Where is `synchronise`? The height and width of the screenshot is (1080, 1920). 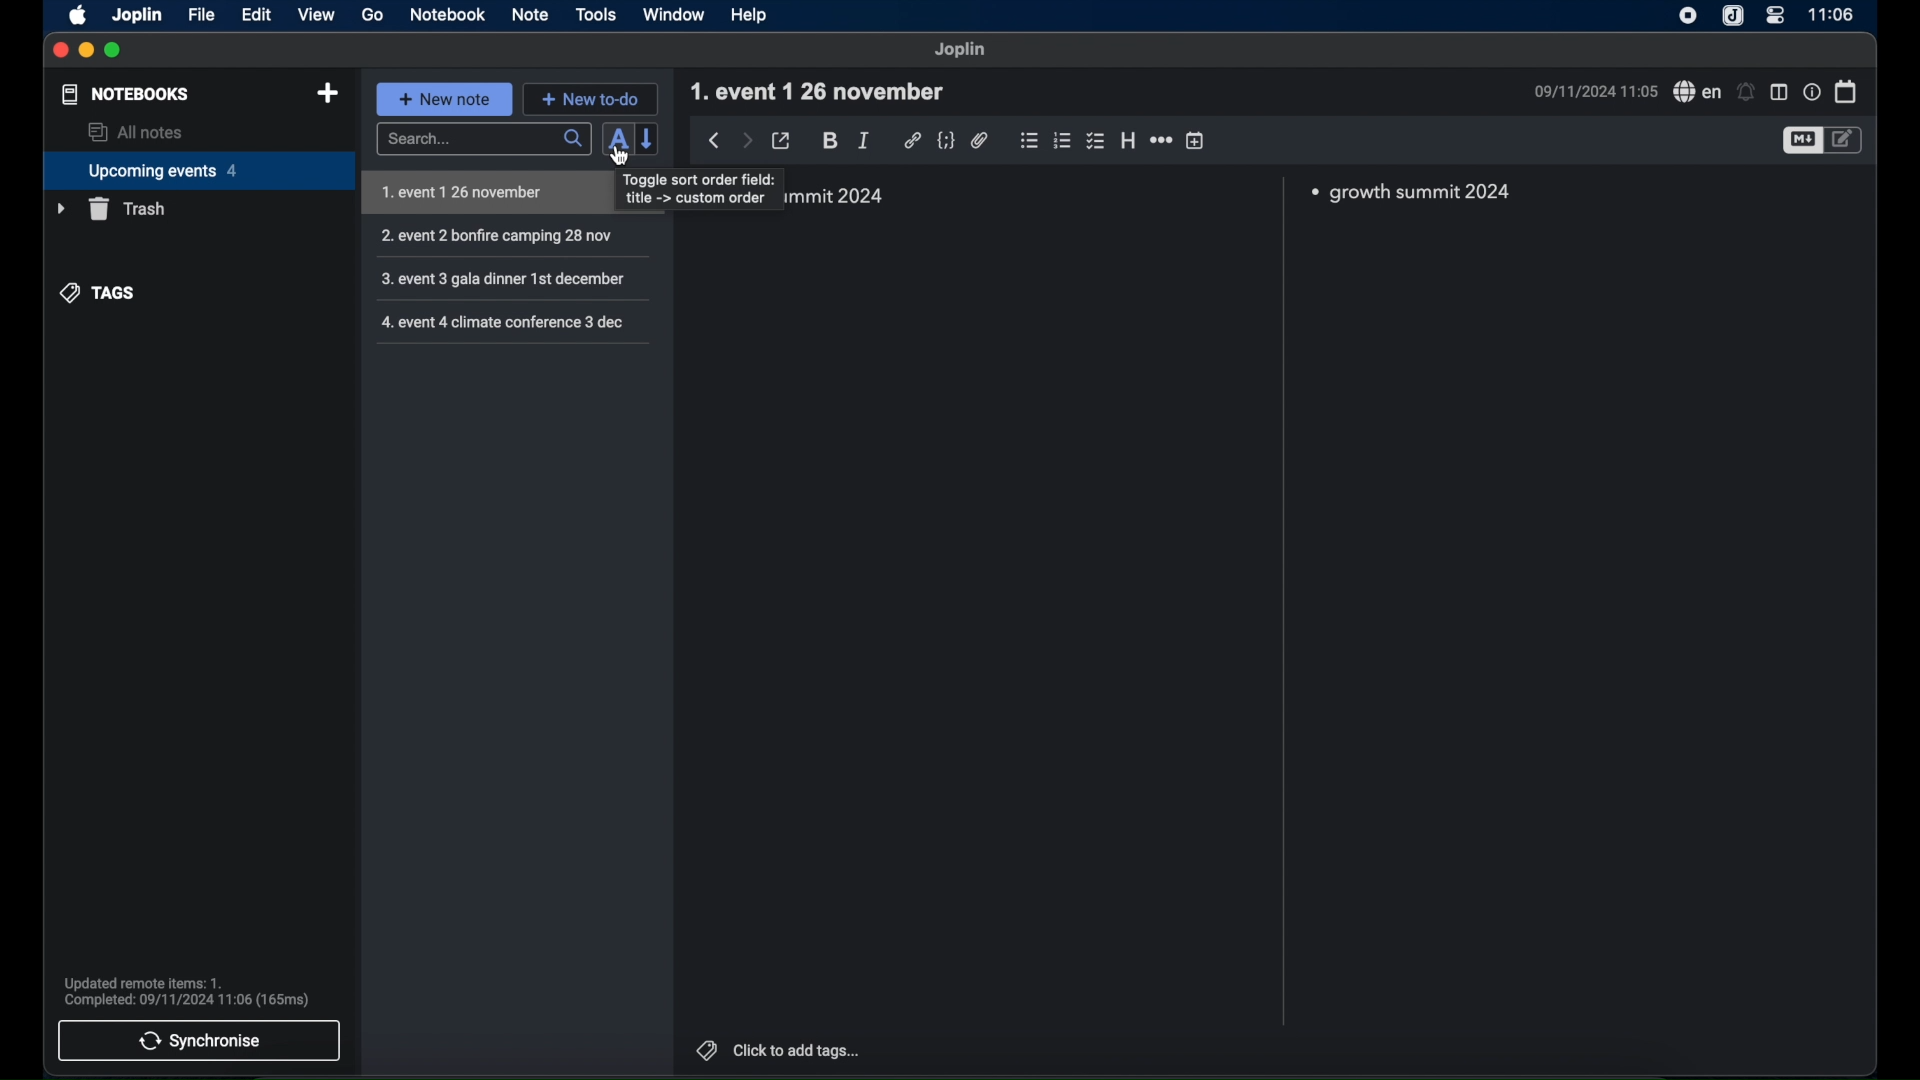 synchronise is located at coordinates (199, 1043).